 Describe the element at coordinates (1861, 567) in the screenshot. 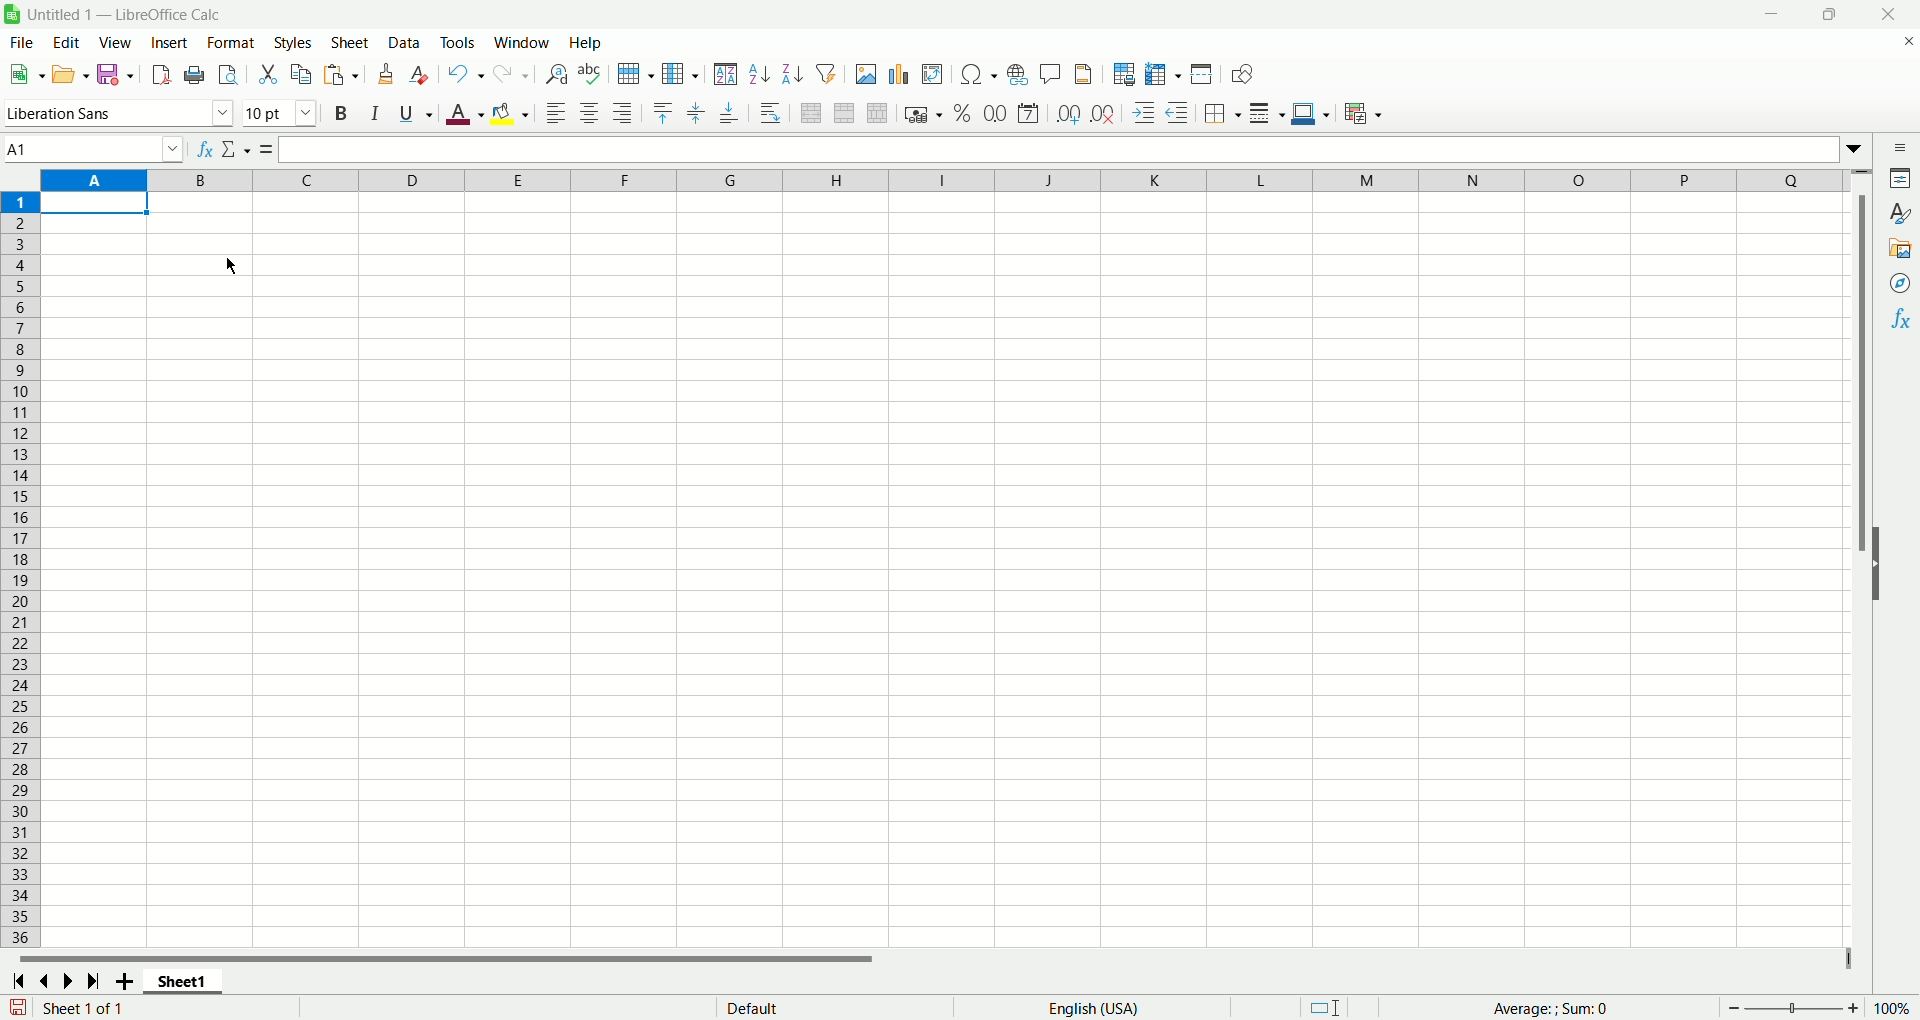

I see `vertical scroll bar` at that location.